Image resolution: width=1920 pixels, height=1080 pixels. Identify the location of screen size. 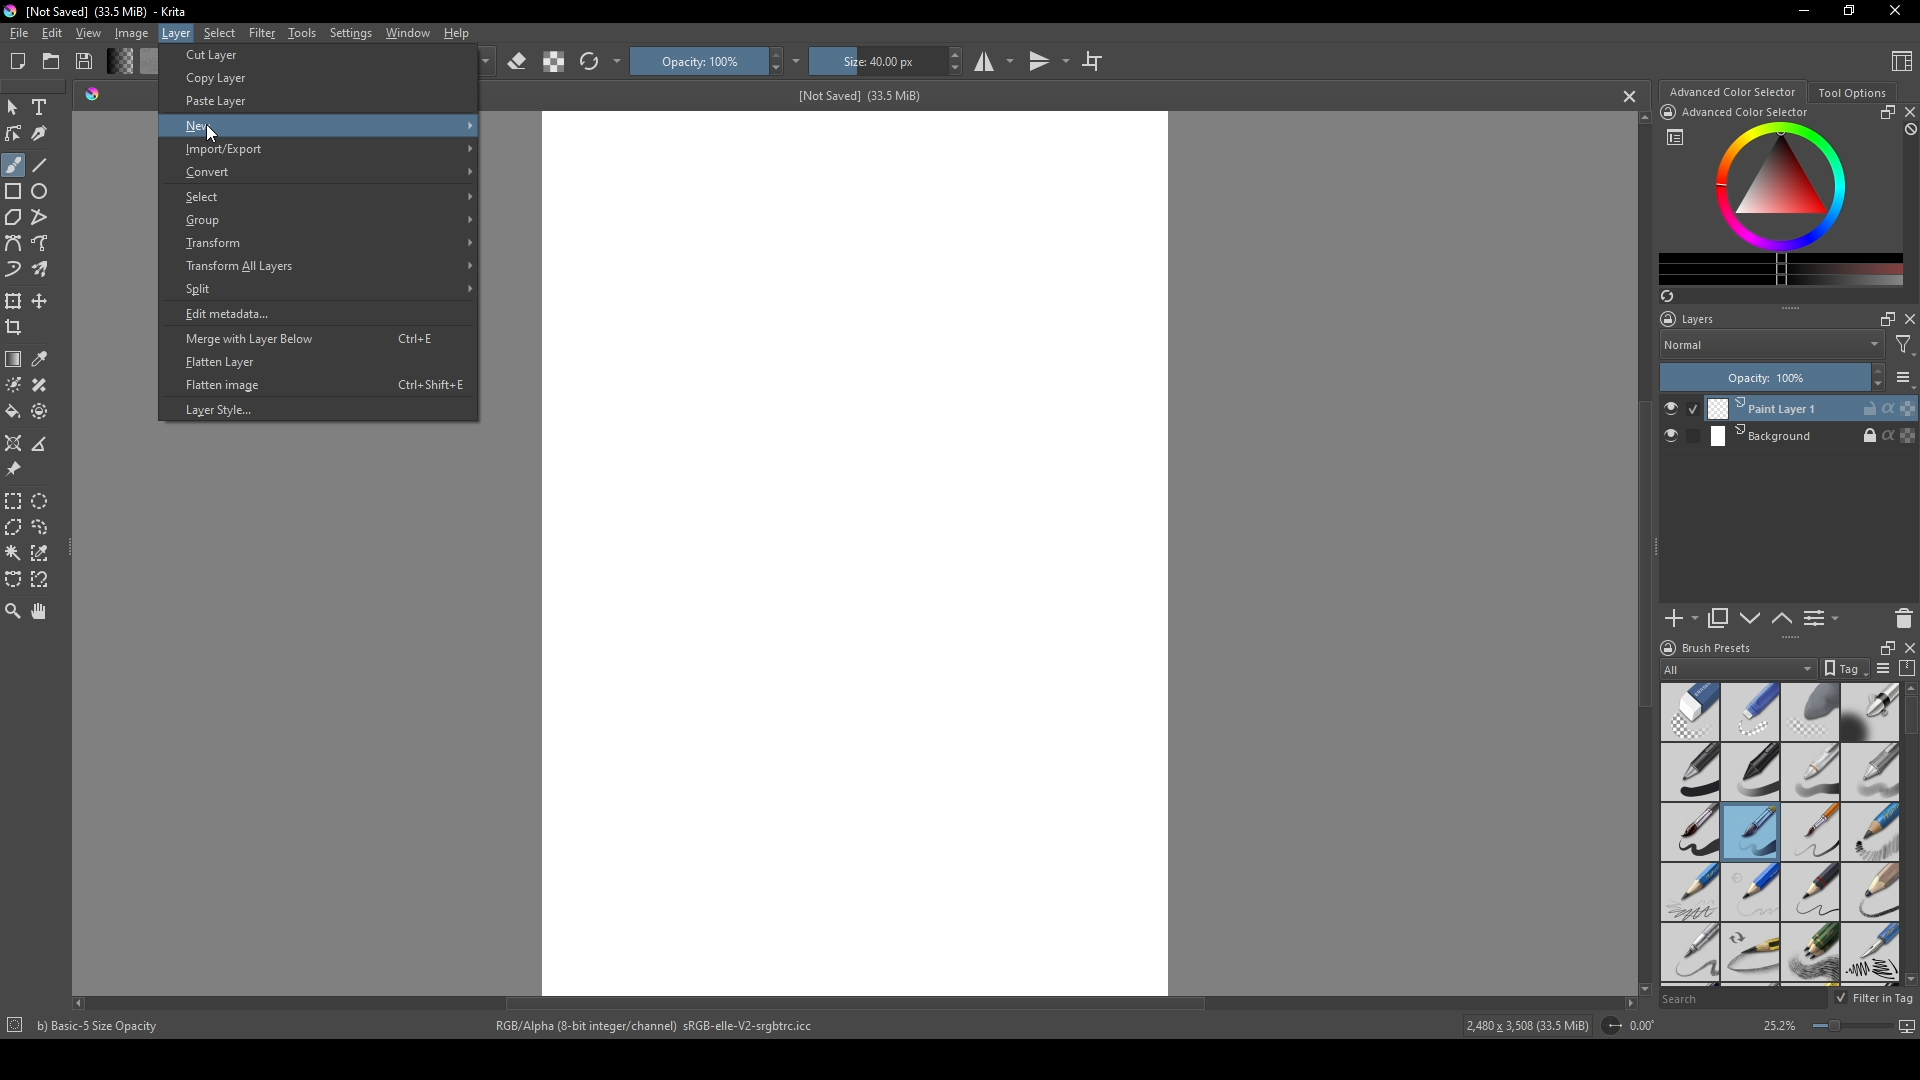
(1860, 1028).